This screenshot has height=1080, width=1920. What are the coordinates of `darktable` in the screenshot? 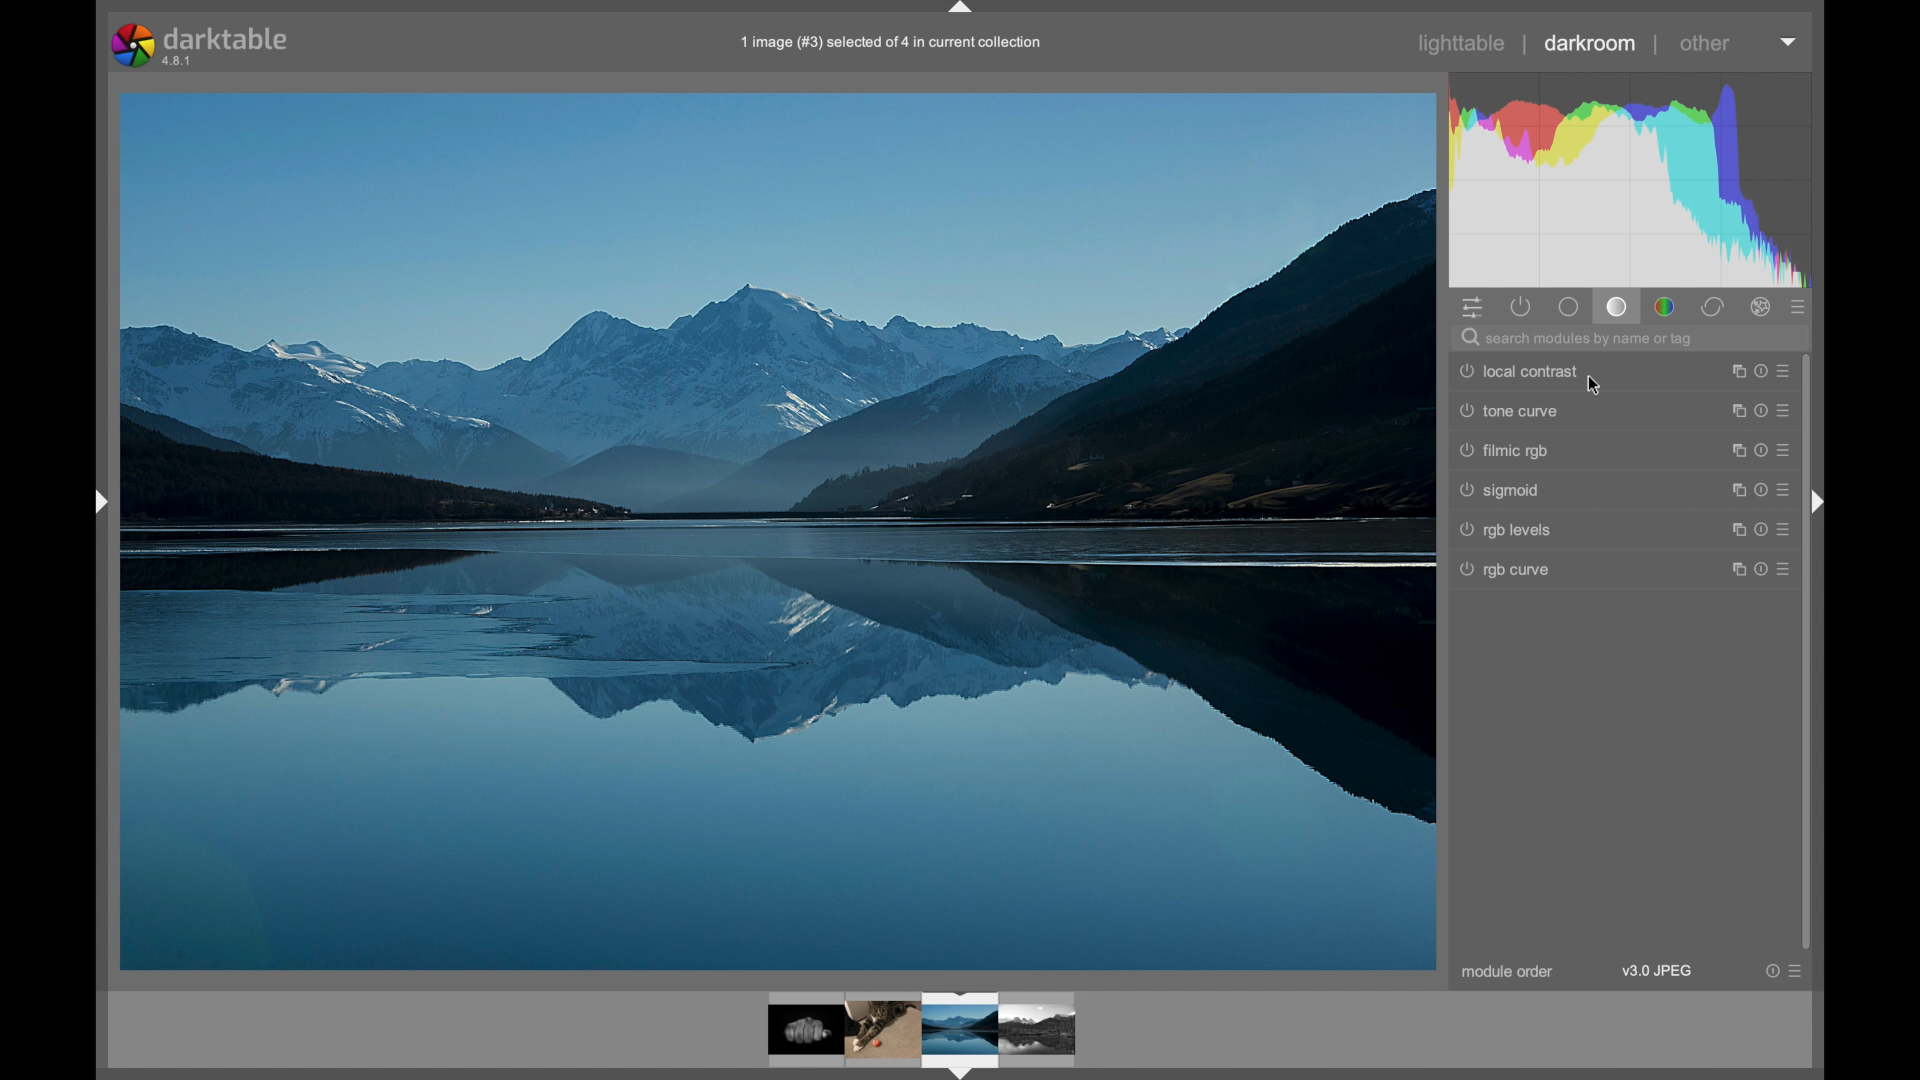 It's located at (203, 45).